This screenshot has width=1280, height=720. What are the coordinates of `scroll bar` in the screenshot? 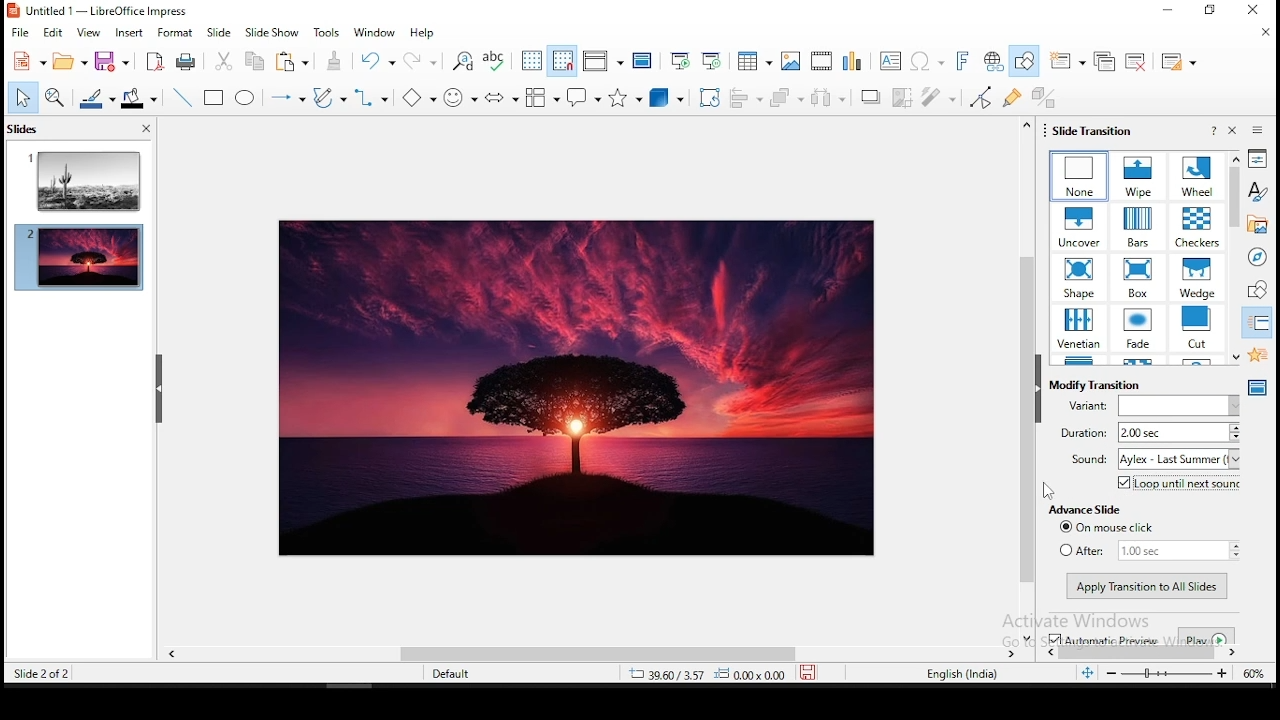 It's located at (1137, 652).